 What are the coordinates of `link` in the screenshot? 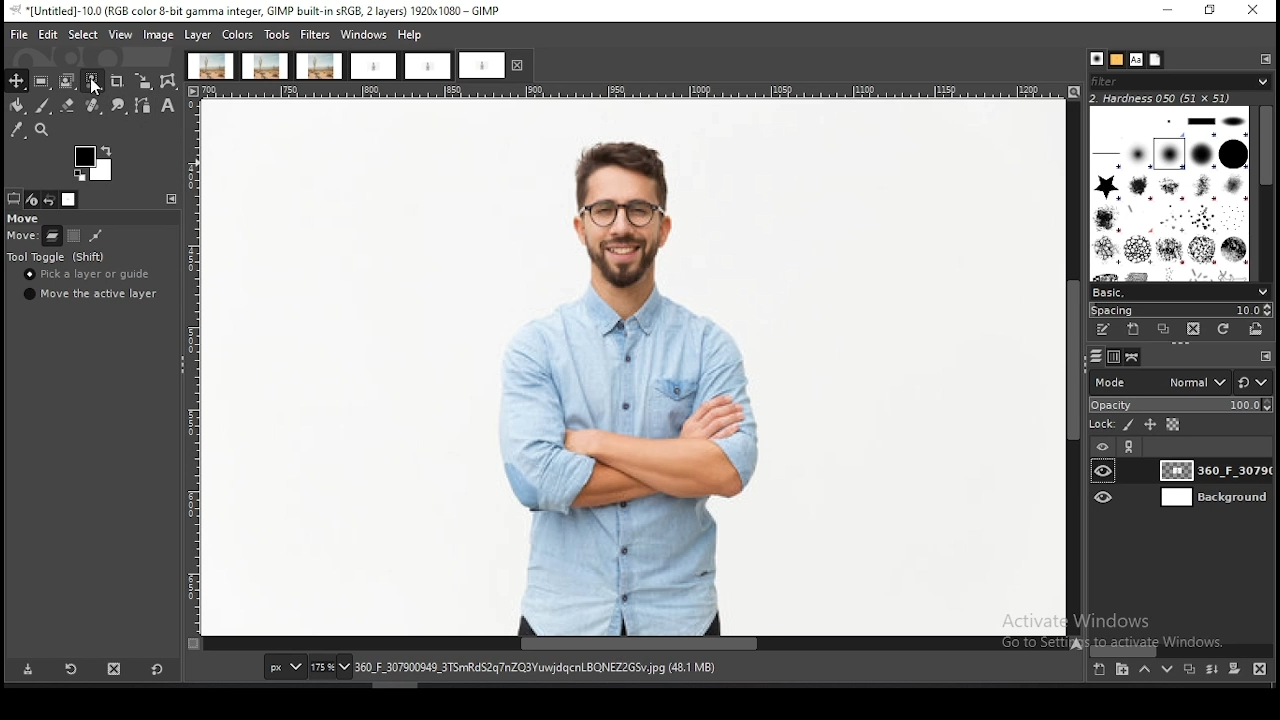 It's located at (1130, 447).